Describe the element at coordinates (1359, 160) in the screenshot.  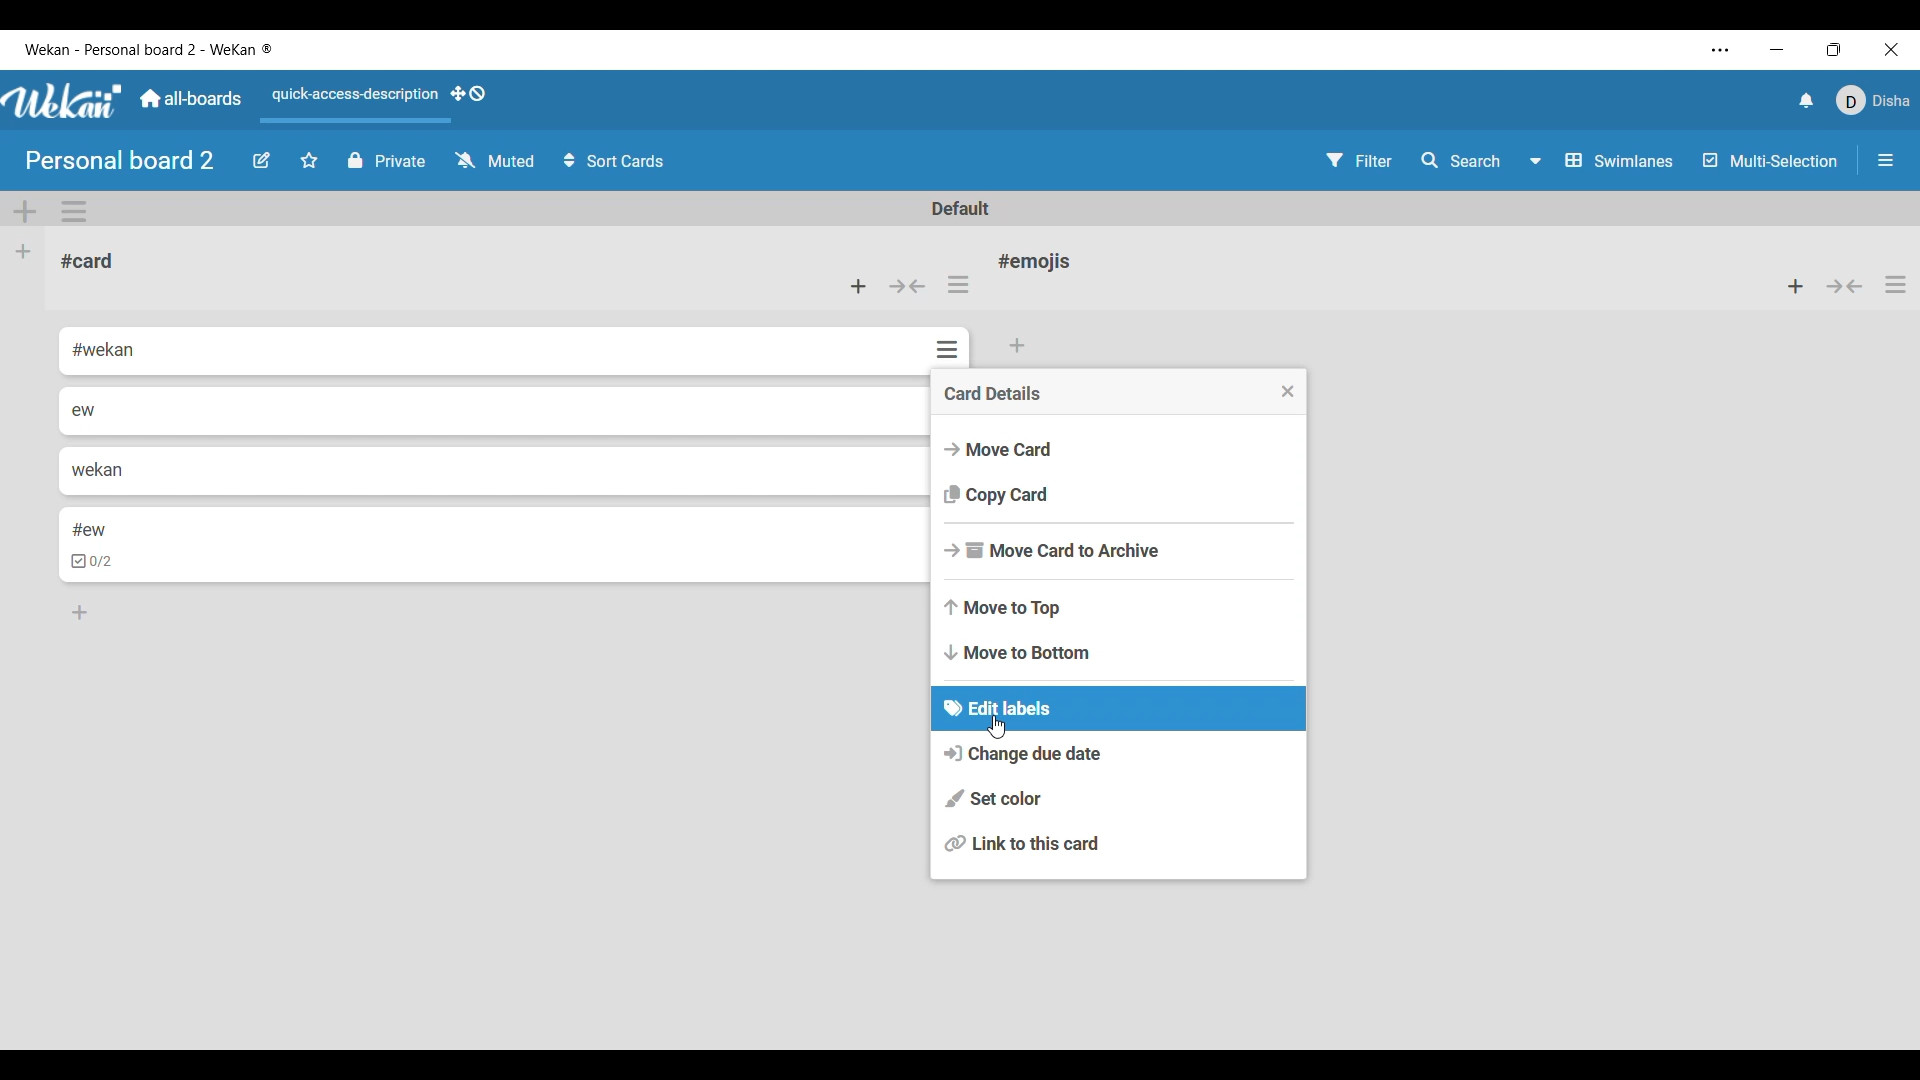
I see `Filter settings` at that location.